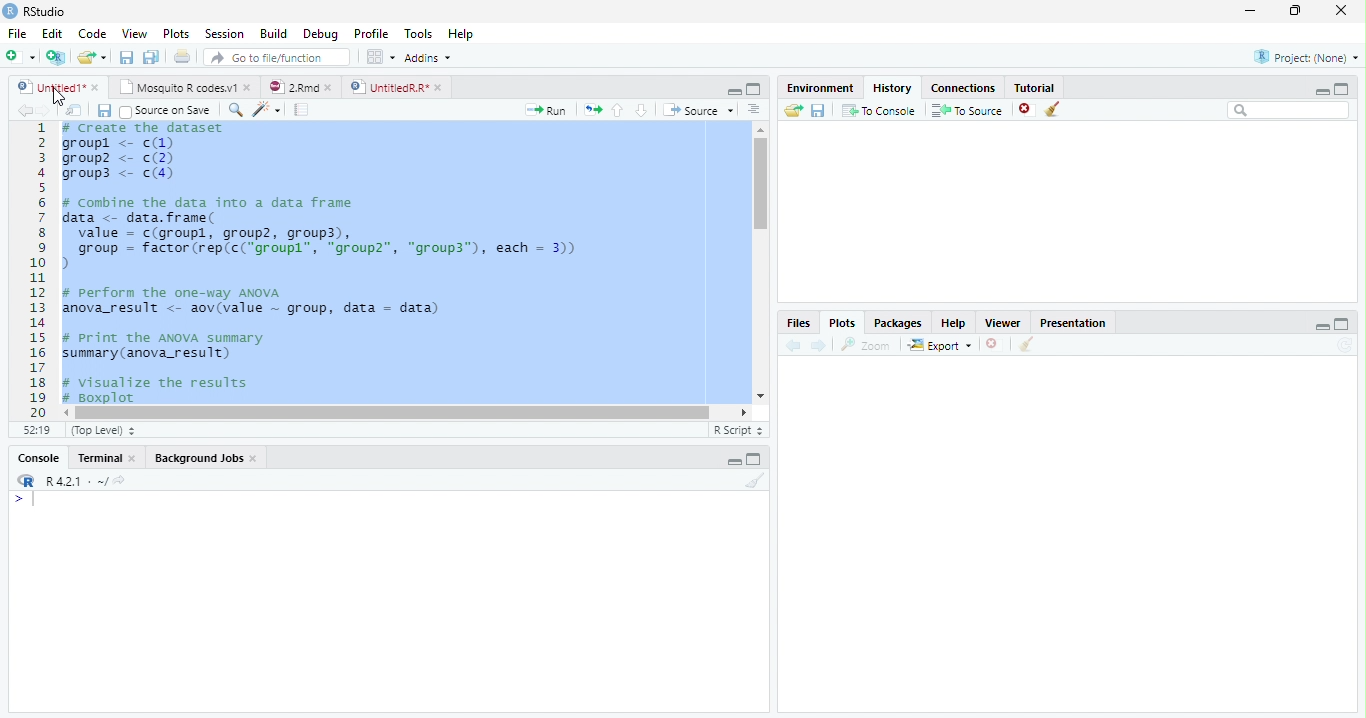 This screenshot has height=718, width=1366. What do you see at coordinates (1251, 12) in the screenshot?
I see `Minimize` at bounding box center [1251, 12].